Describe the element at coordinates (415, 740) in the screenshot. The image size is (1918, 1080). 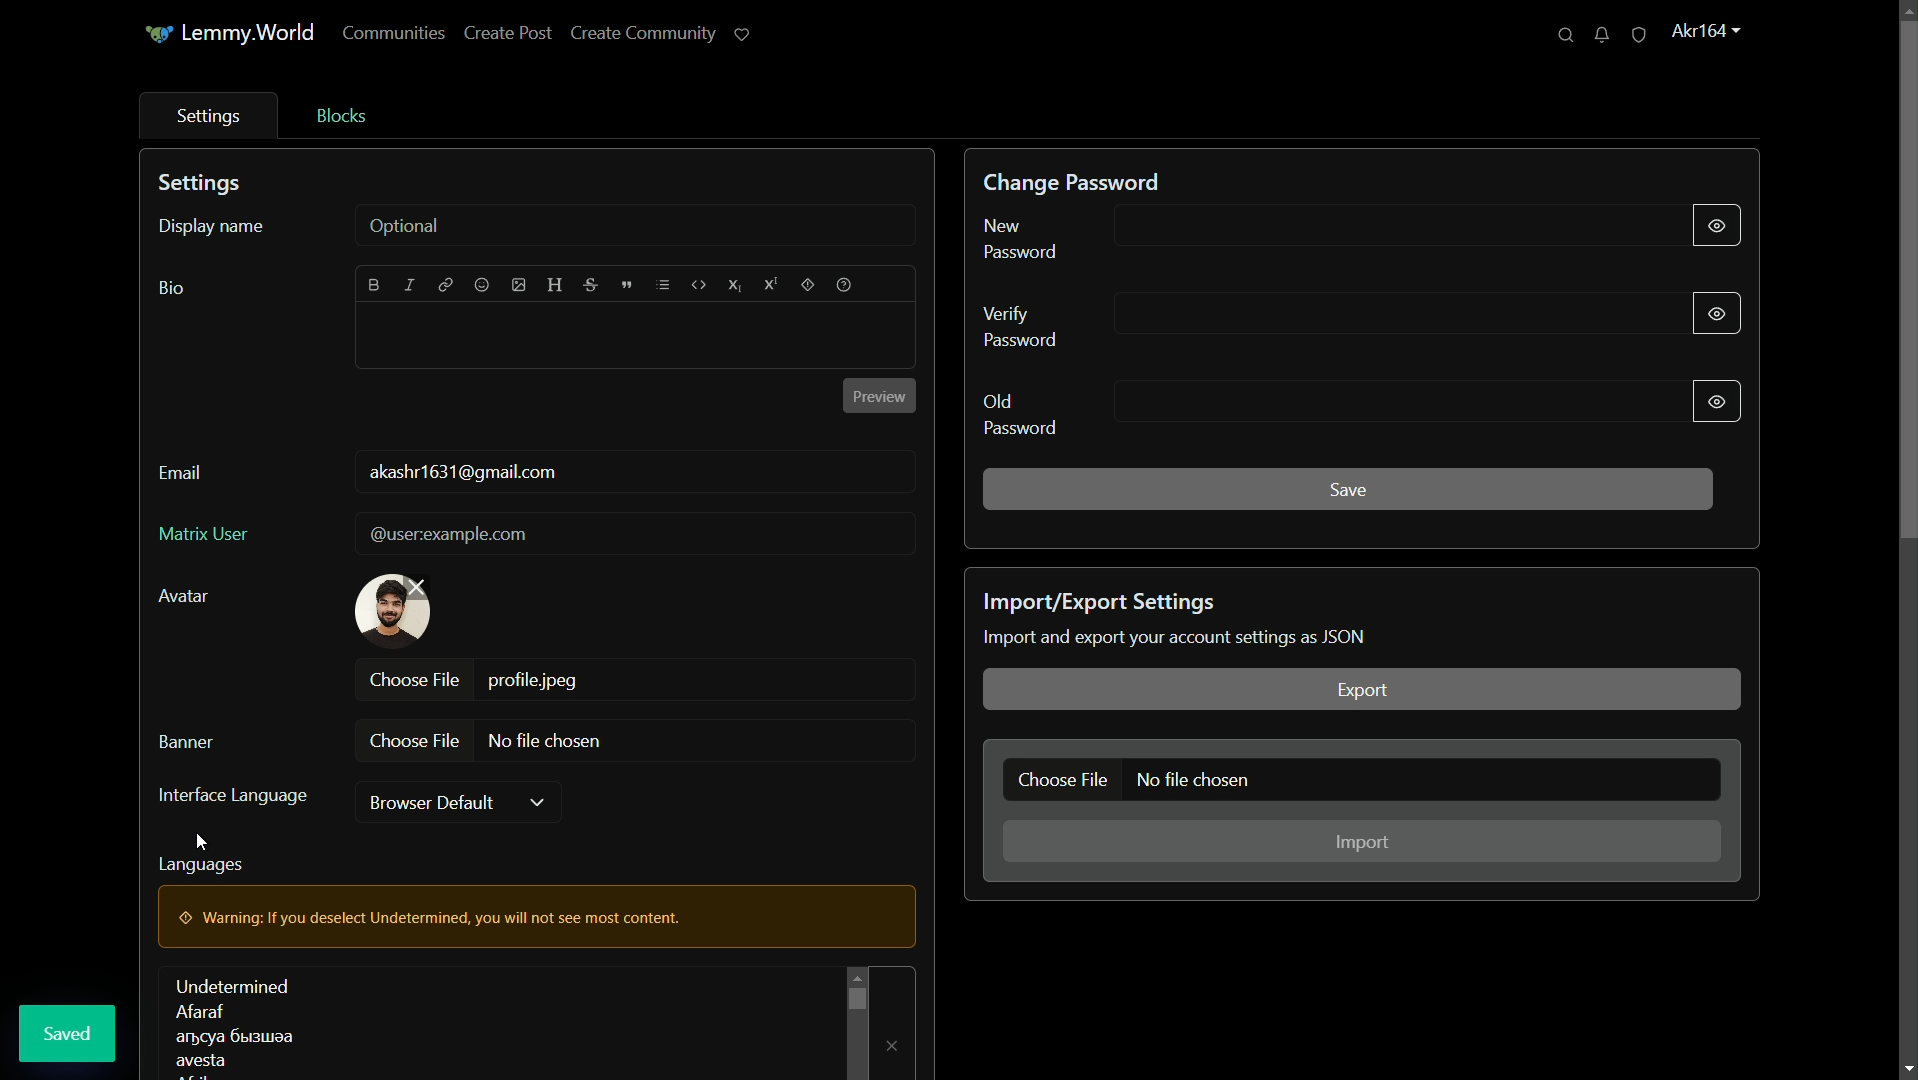
I see `choose file` at that location.